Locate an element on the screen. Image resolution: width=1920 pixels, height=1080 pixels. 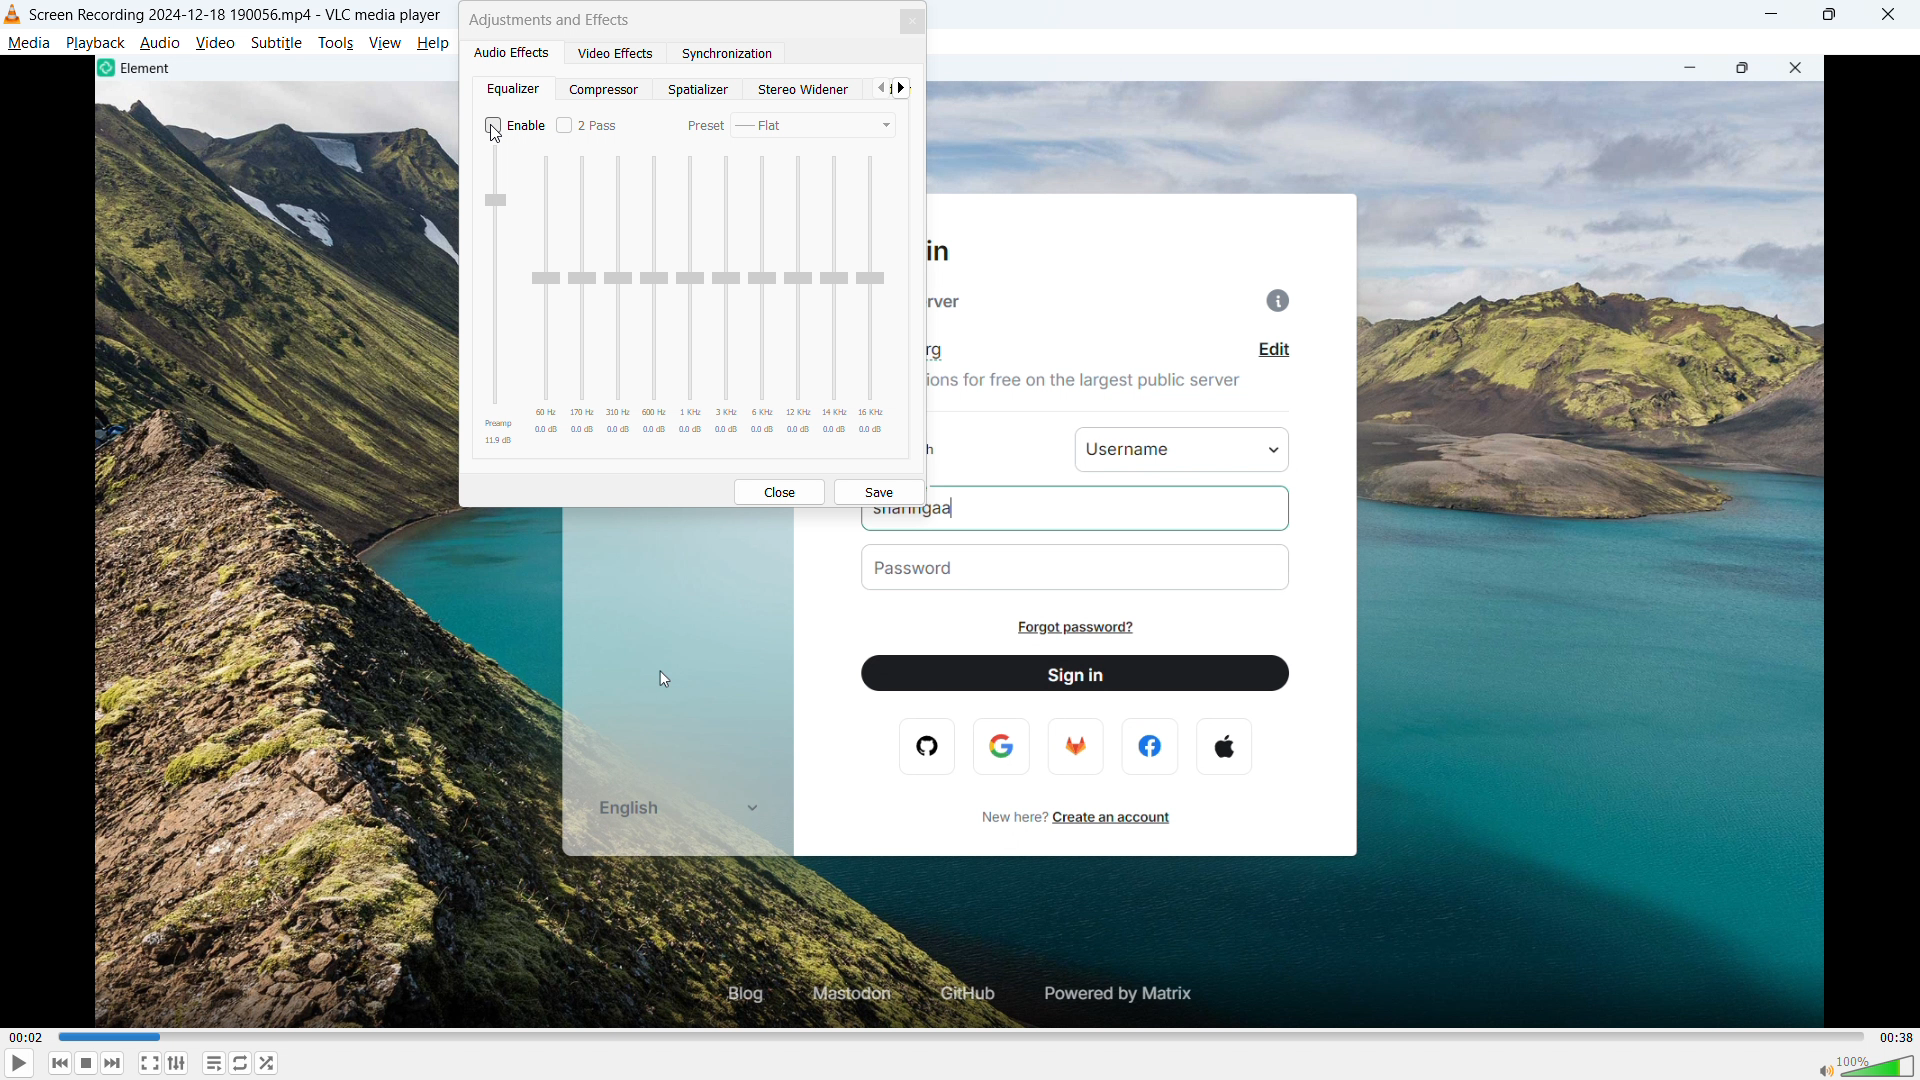
Spatializer  is located at coordinates (699, 92).